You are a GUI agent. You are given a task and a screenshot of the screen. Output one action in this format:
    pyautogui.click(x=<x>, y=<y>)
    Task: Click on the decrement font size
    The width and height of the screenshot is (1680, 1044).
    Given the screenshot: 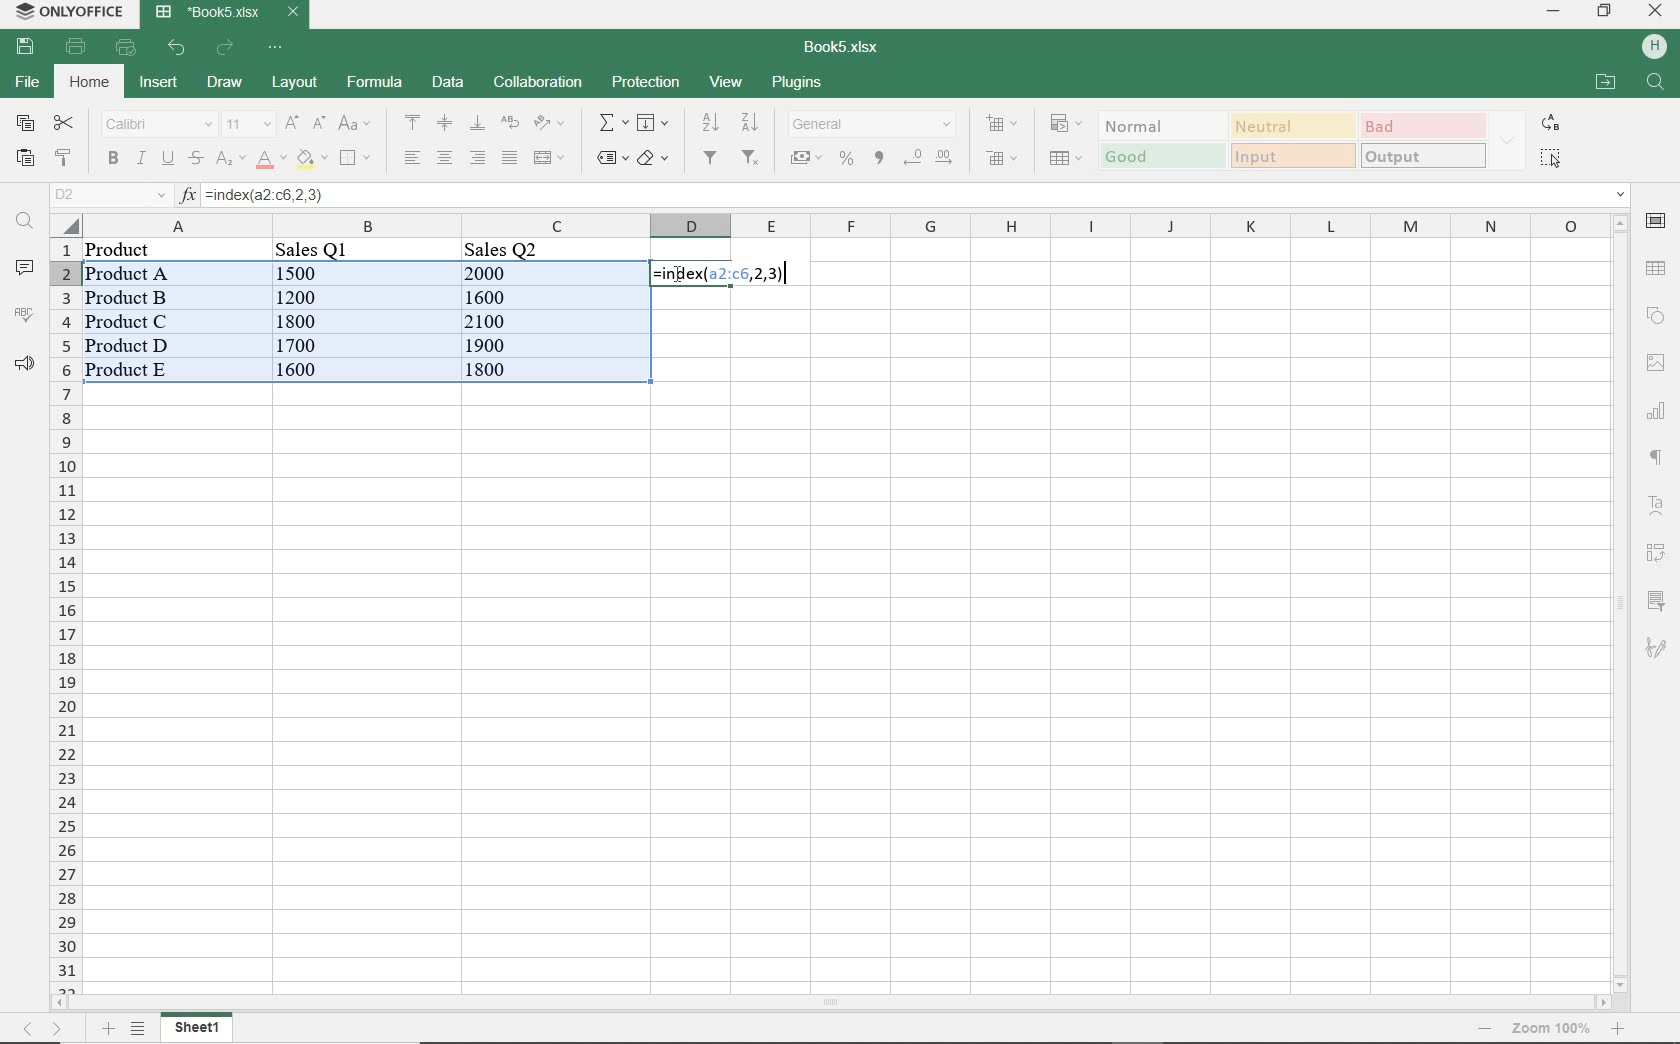 What is the action you would take?
    pyautogui.click(x=317, y=123)
    